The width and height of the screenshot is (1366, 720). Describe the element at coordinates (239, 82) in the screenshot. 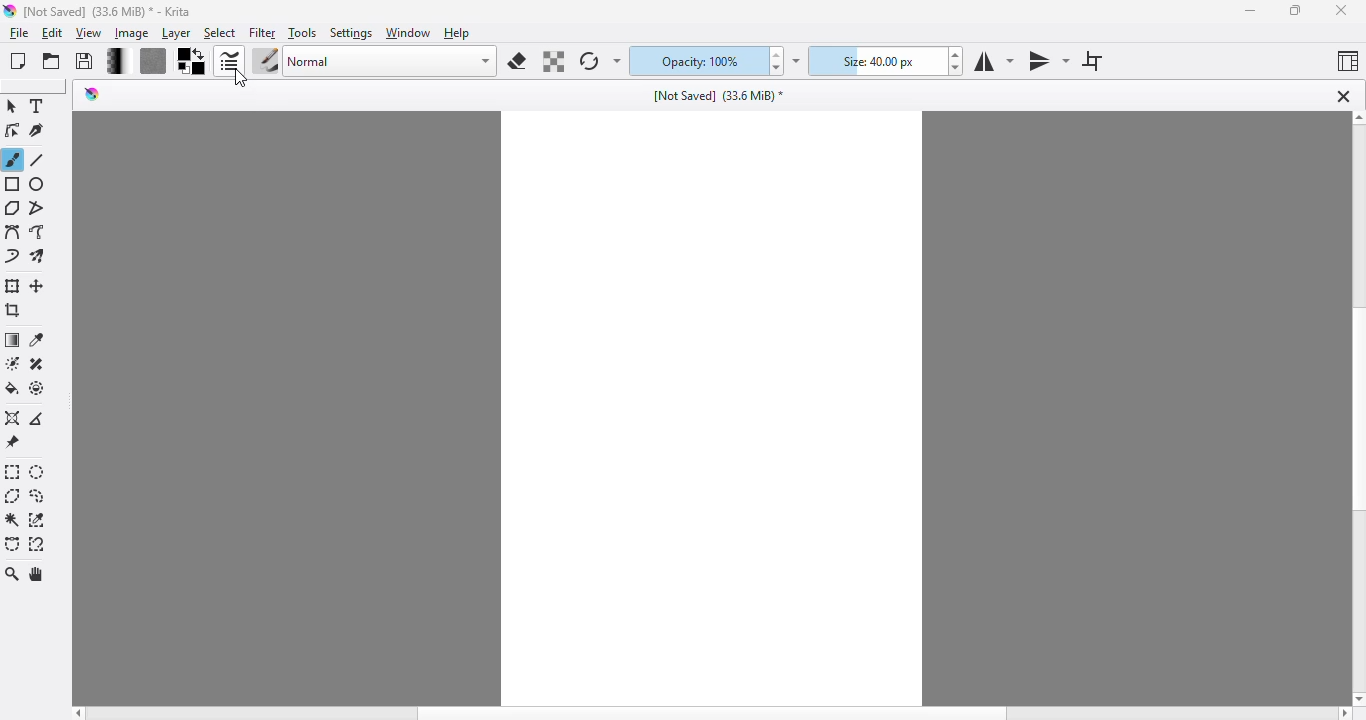

I see `cursor` at that location.